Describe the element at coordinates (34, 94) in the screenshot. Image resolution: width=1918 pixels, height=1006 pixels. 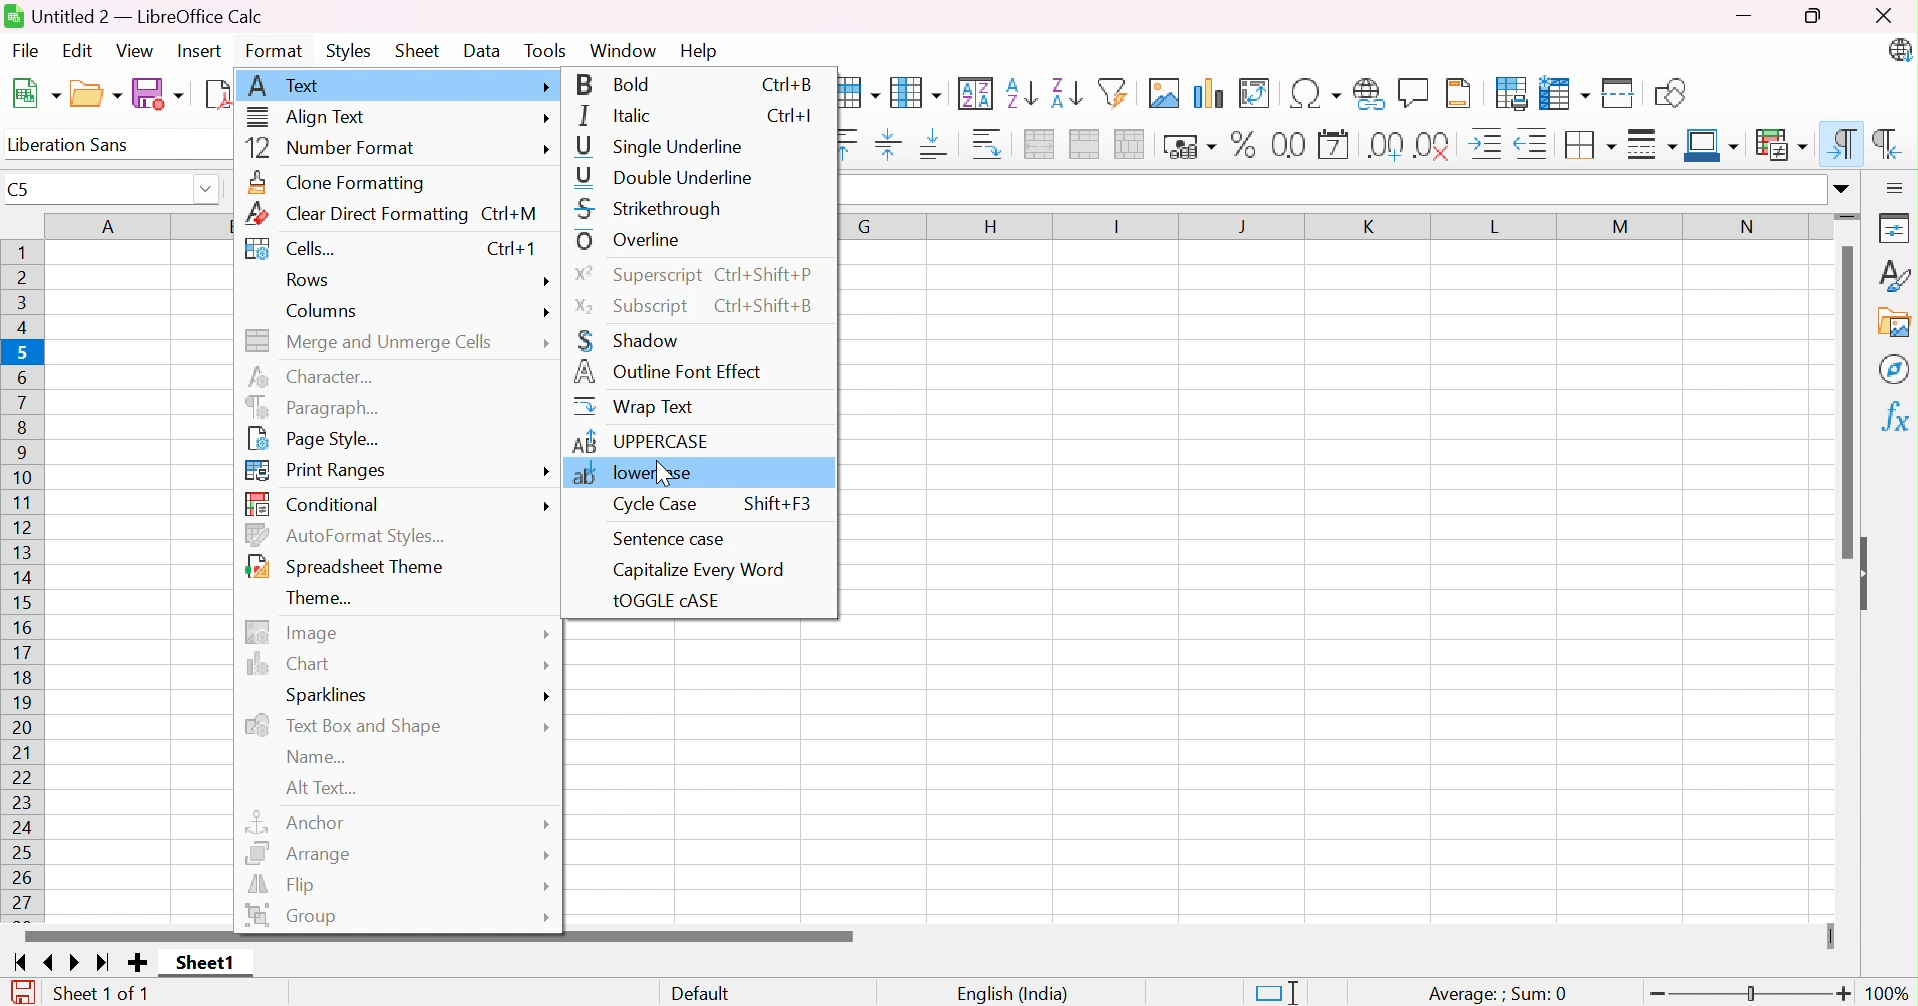
I see `New` at that location.